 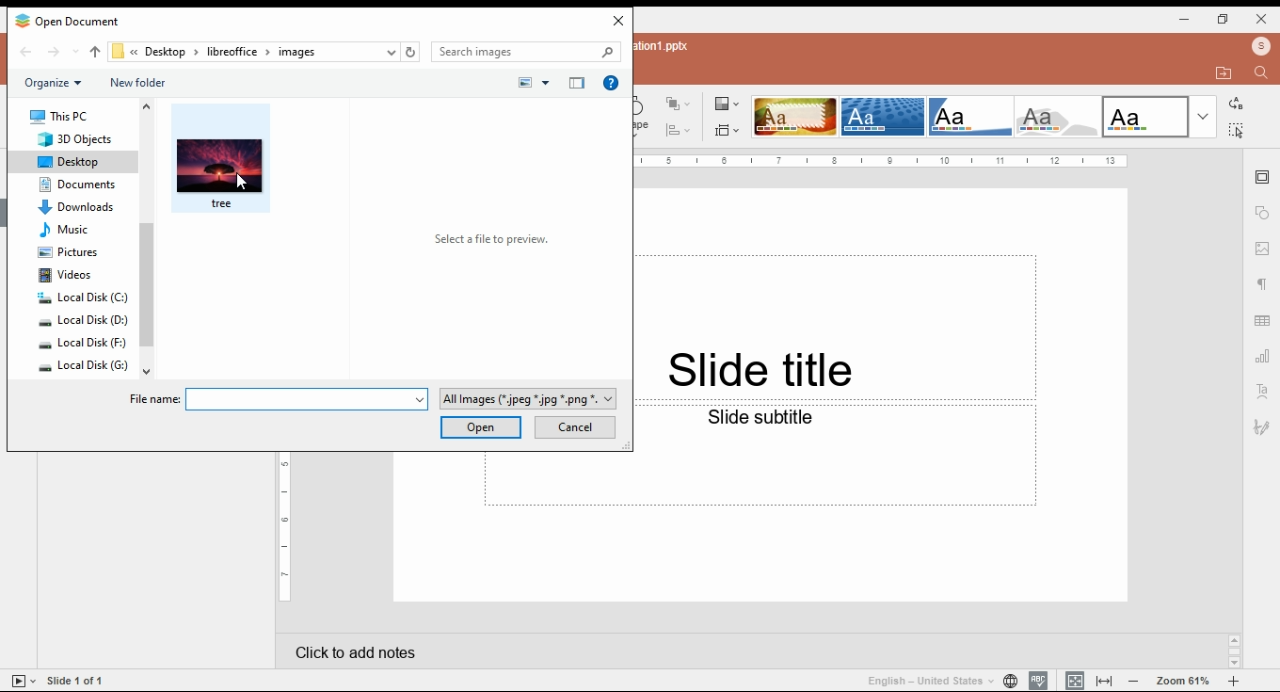 I want to click on desktop, so click(x=164, y=52).